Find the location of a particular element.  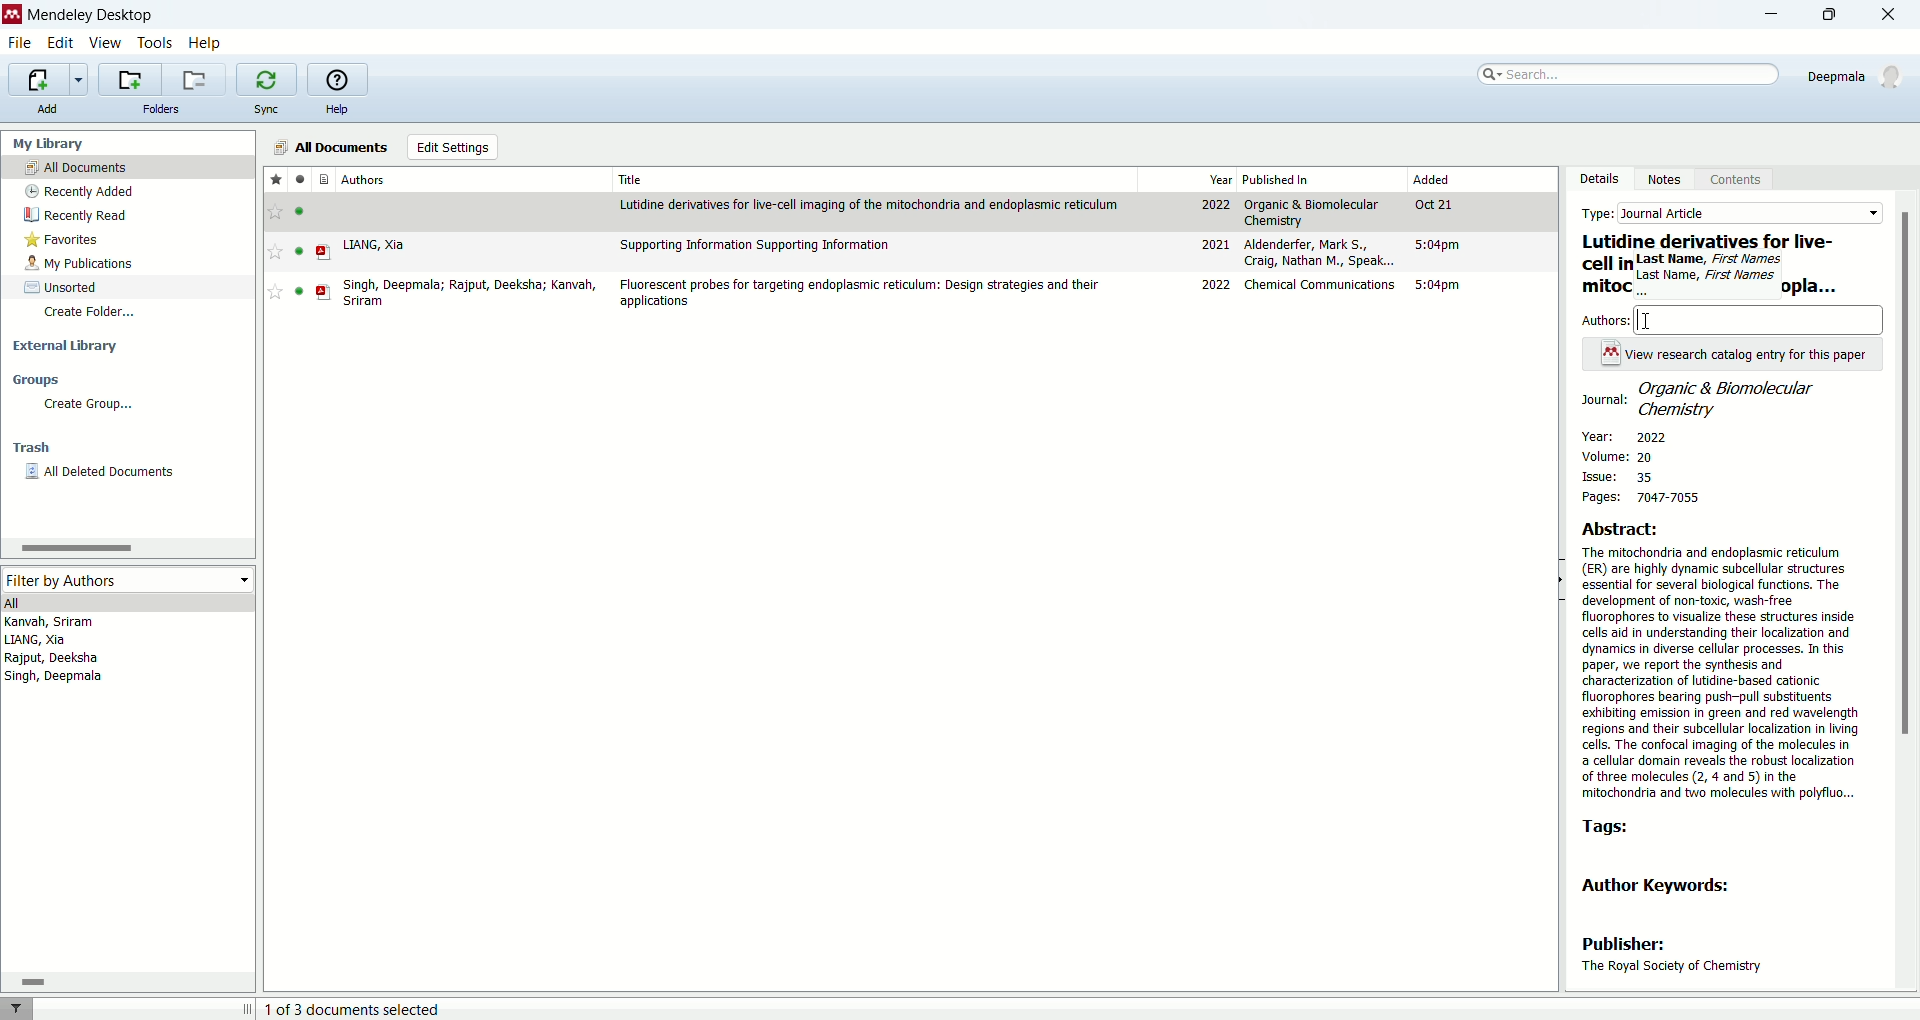

5:04pm is located at coordinates (1441, 247).